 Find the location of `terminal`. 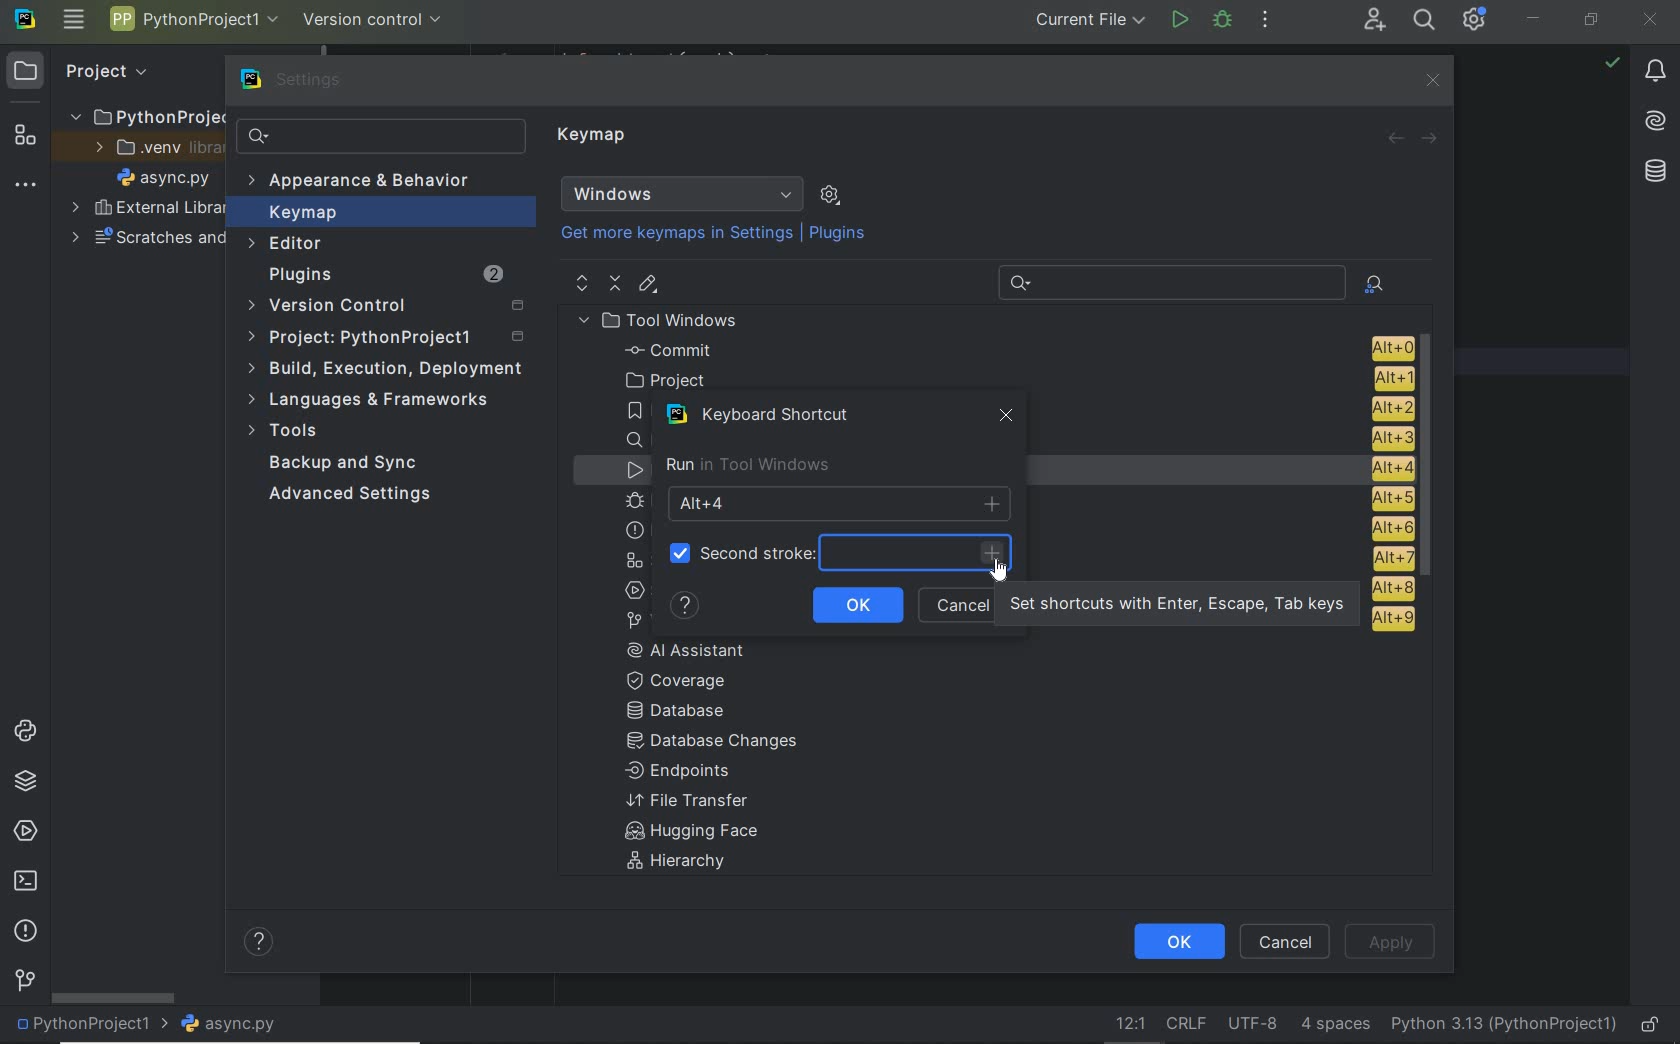

terminal is located at coordinates (24, 882).